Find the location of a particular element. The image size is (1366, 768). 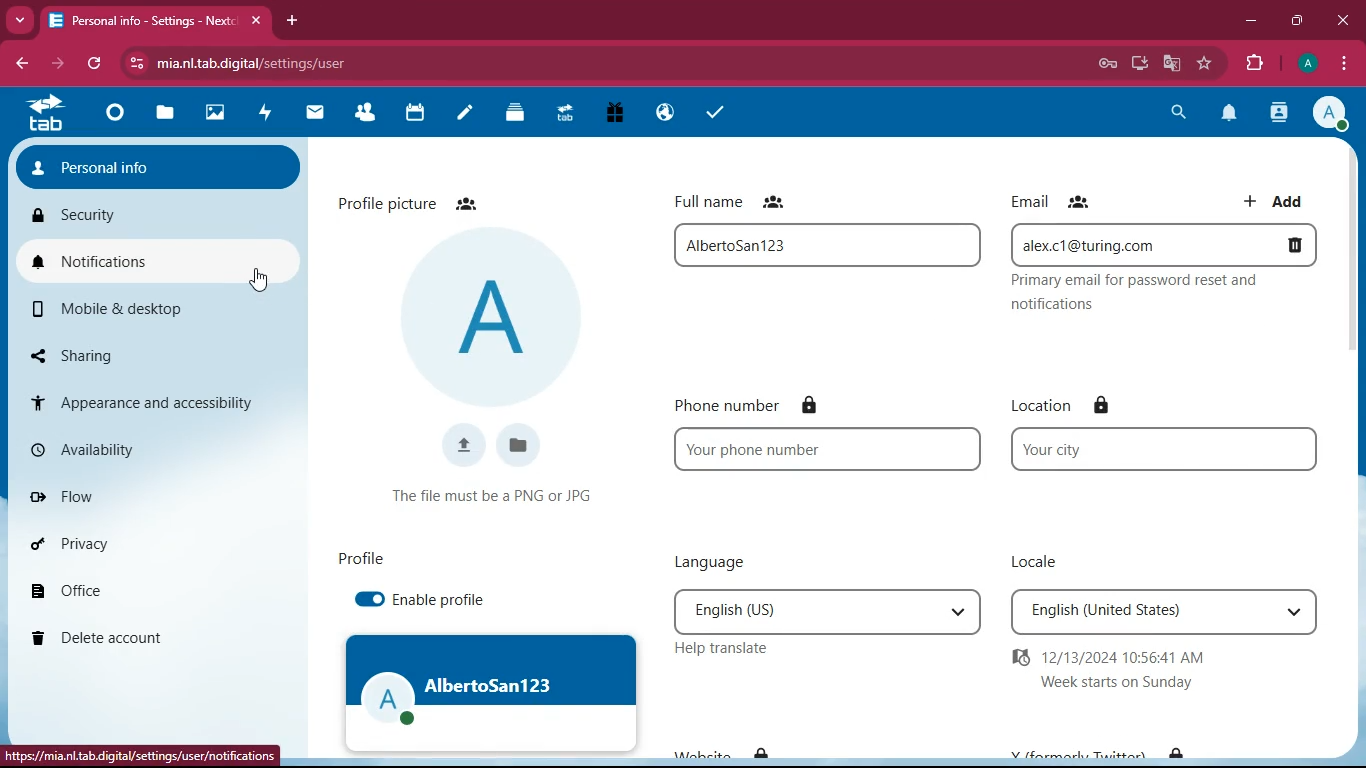

activity is located at coordinates (268, 115).